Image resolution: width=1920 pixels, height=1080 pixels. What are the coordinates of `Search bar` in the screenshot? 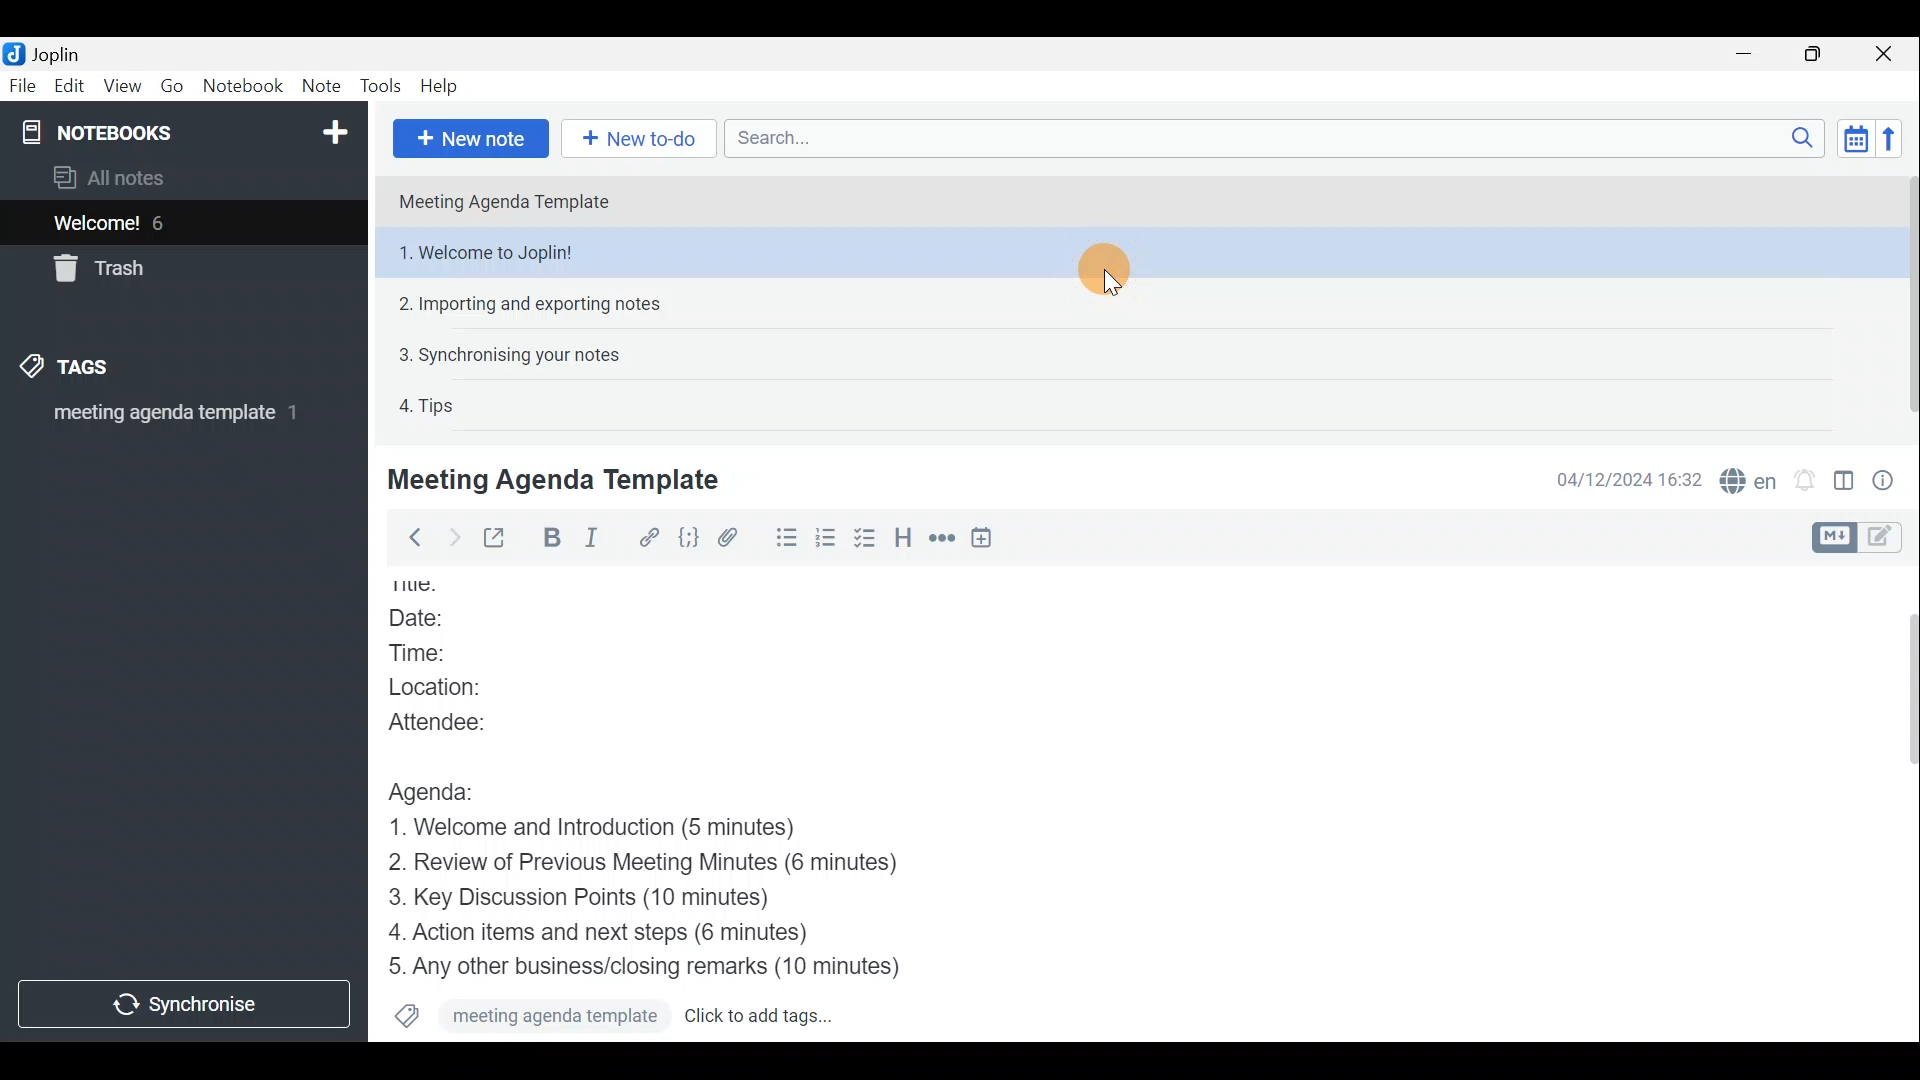 It's located at (1280, 138).